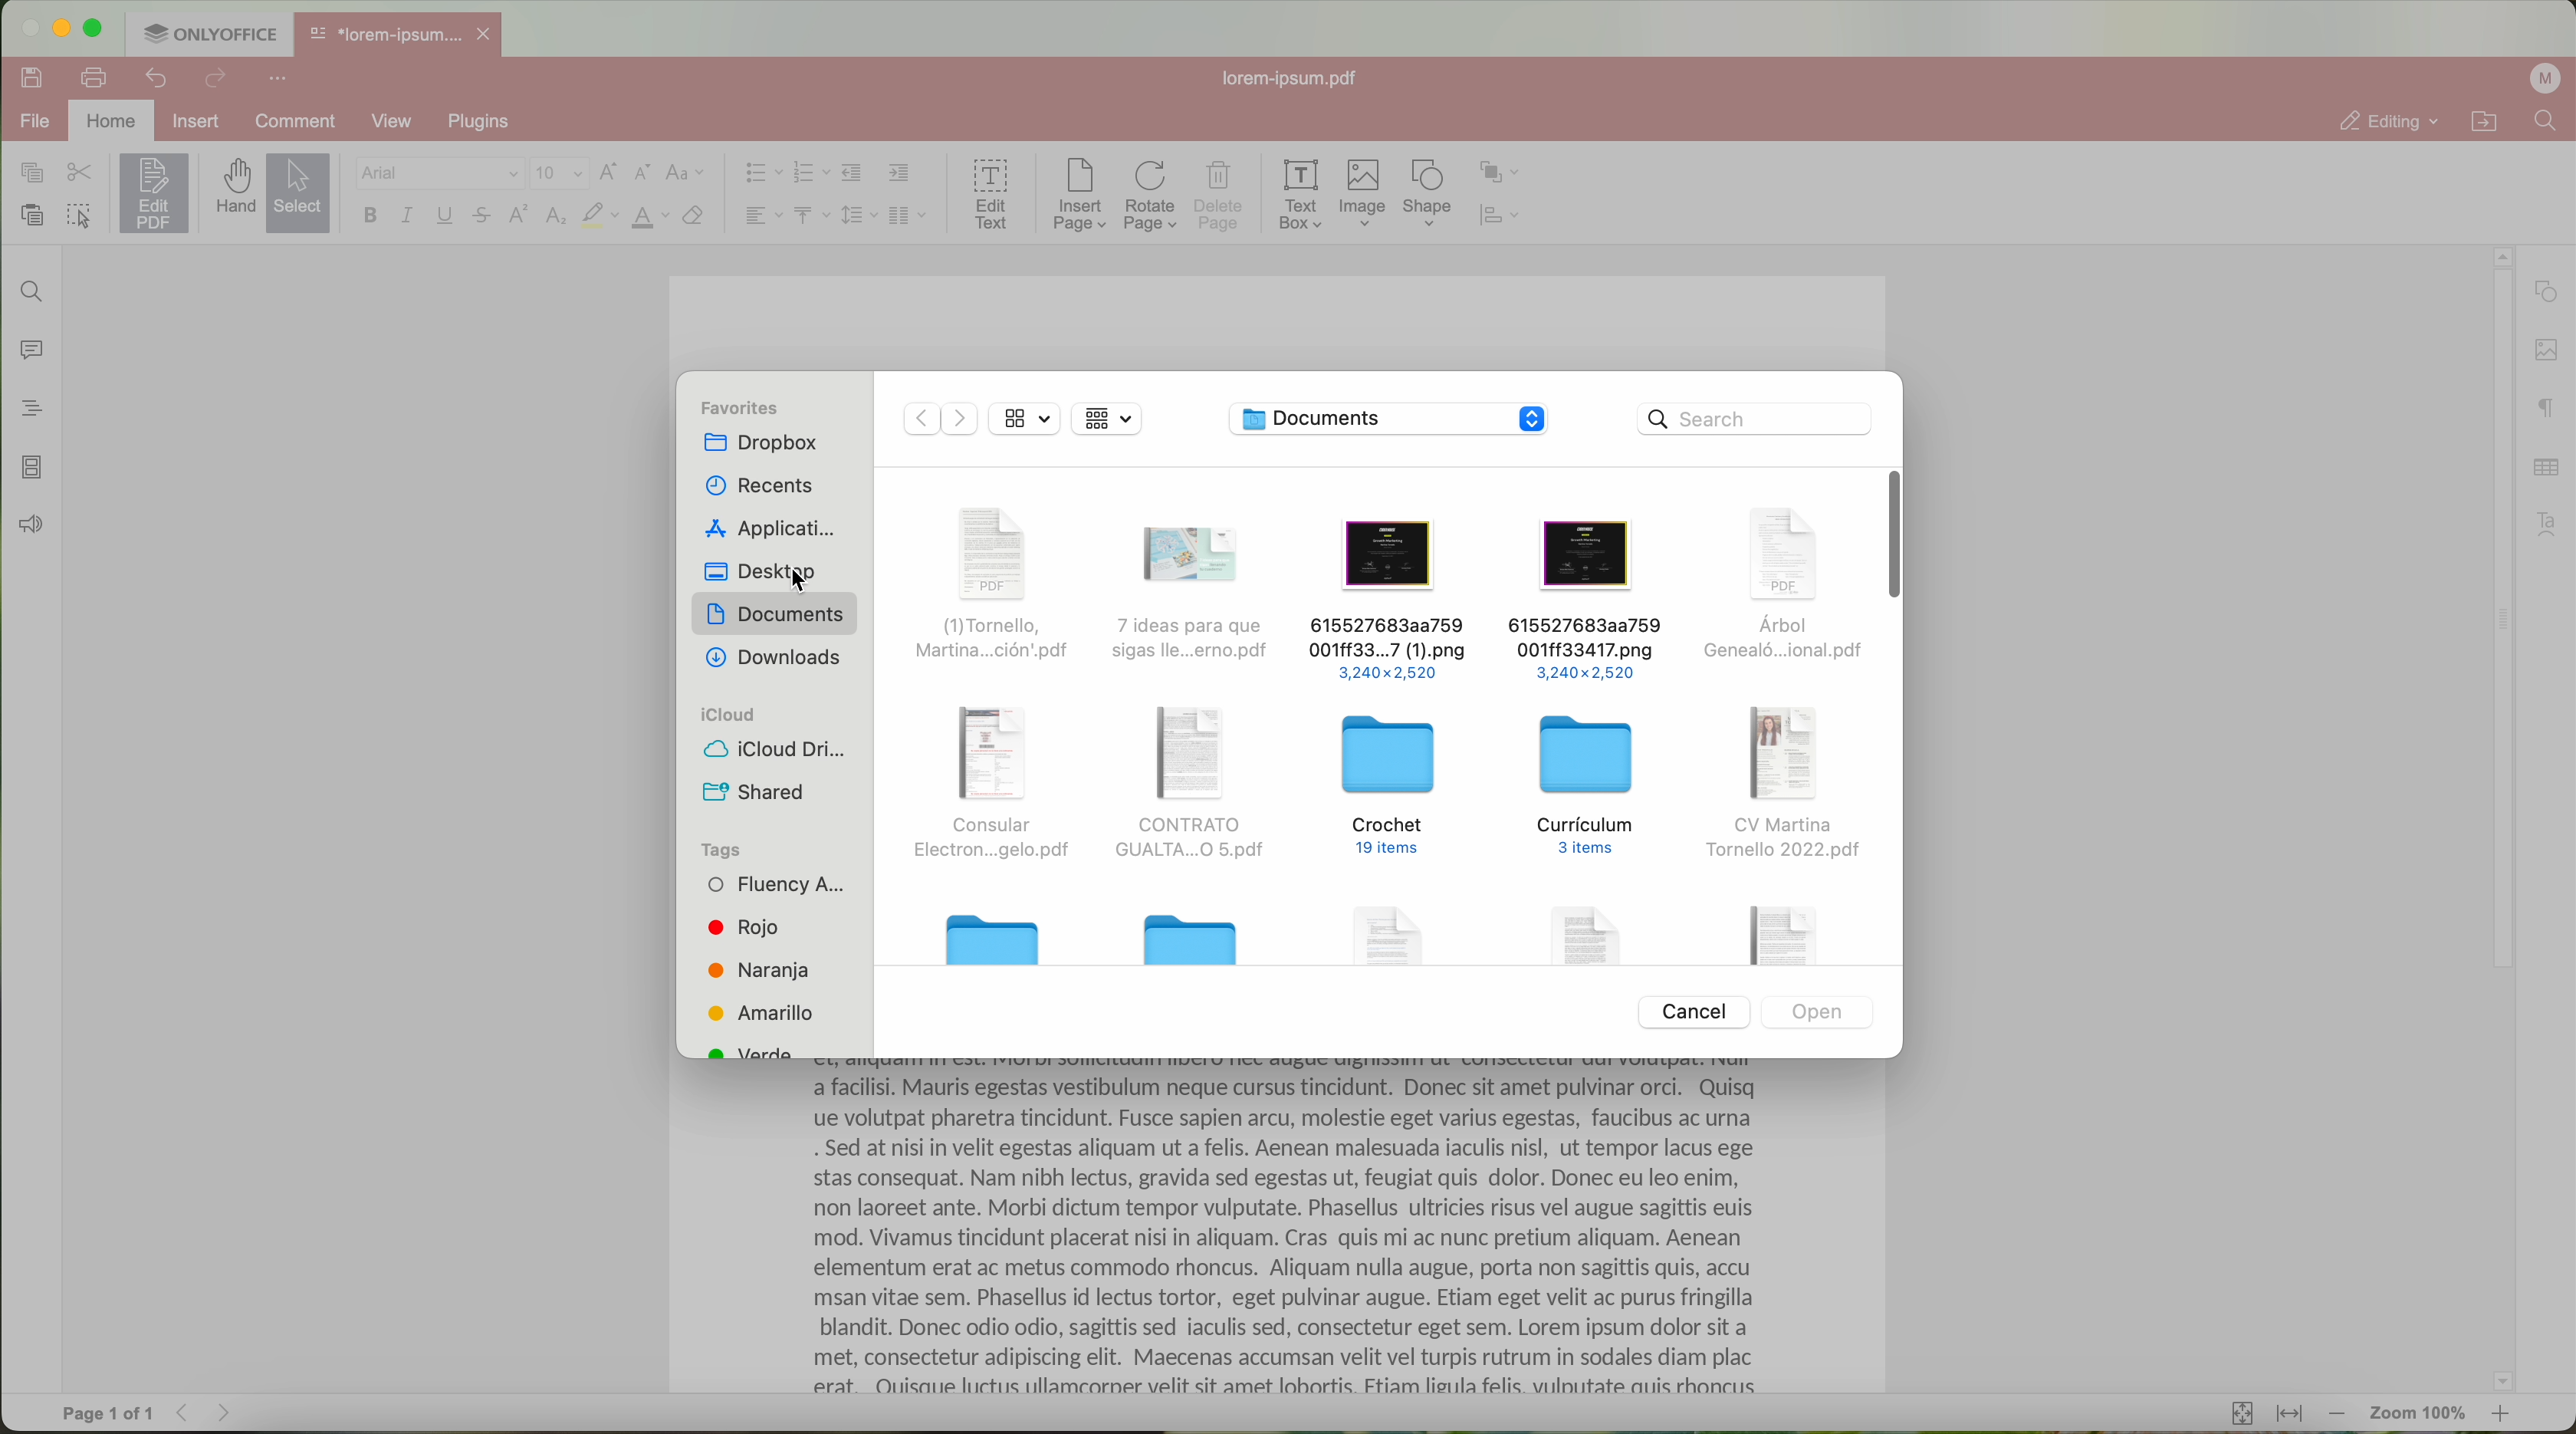 The height and width of the screenshot is (1434, 2576). Describe the element at coordinates (446, 219) in the screenshot. I see `underline` at that location.